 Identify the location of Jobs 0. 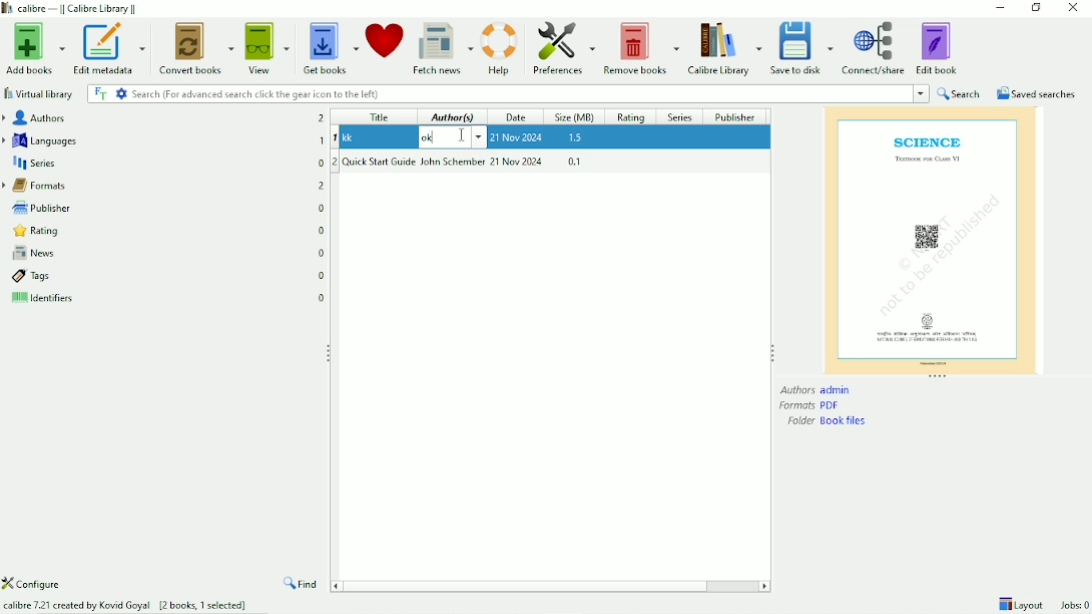
(1071, 606).